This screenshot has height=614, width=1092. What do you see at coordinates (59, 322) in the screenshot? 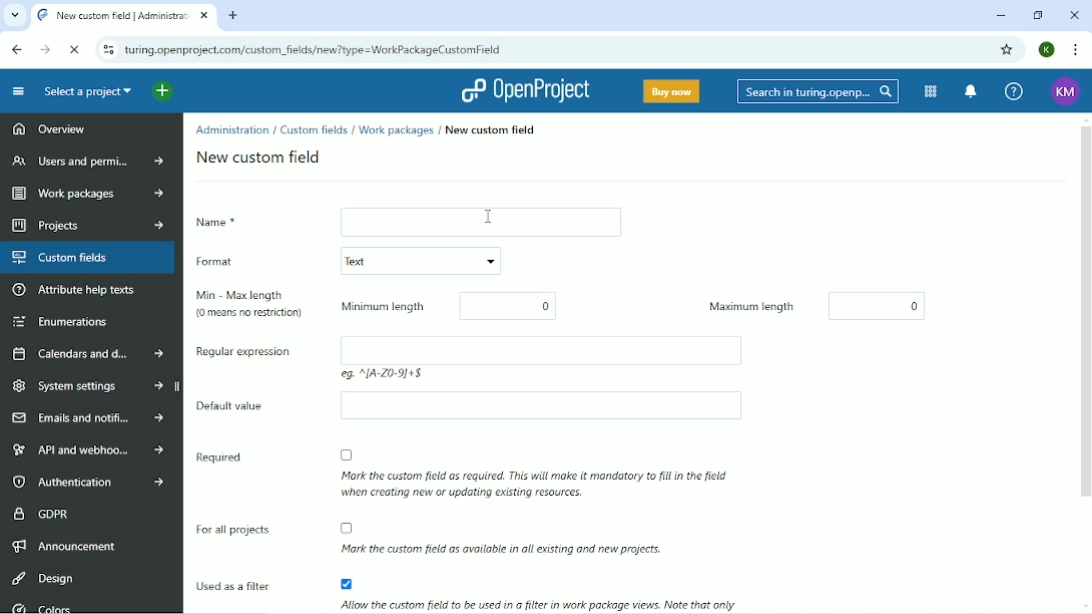
I see `Enumerations` at bounding box center [59, 322].